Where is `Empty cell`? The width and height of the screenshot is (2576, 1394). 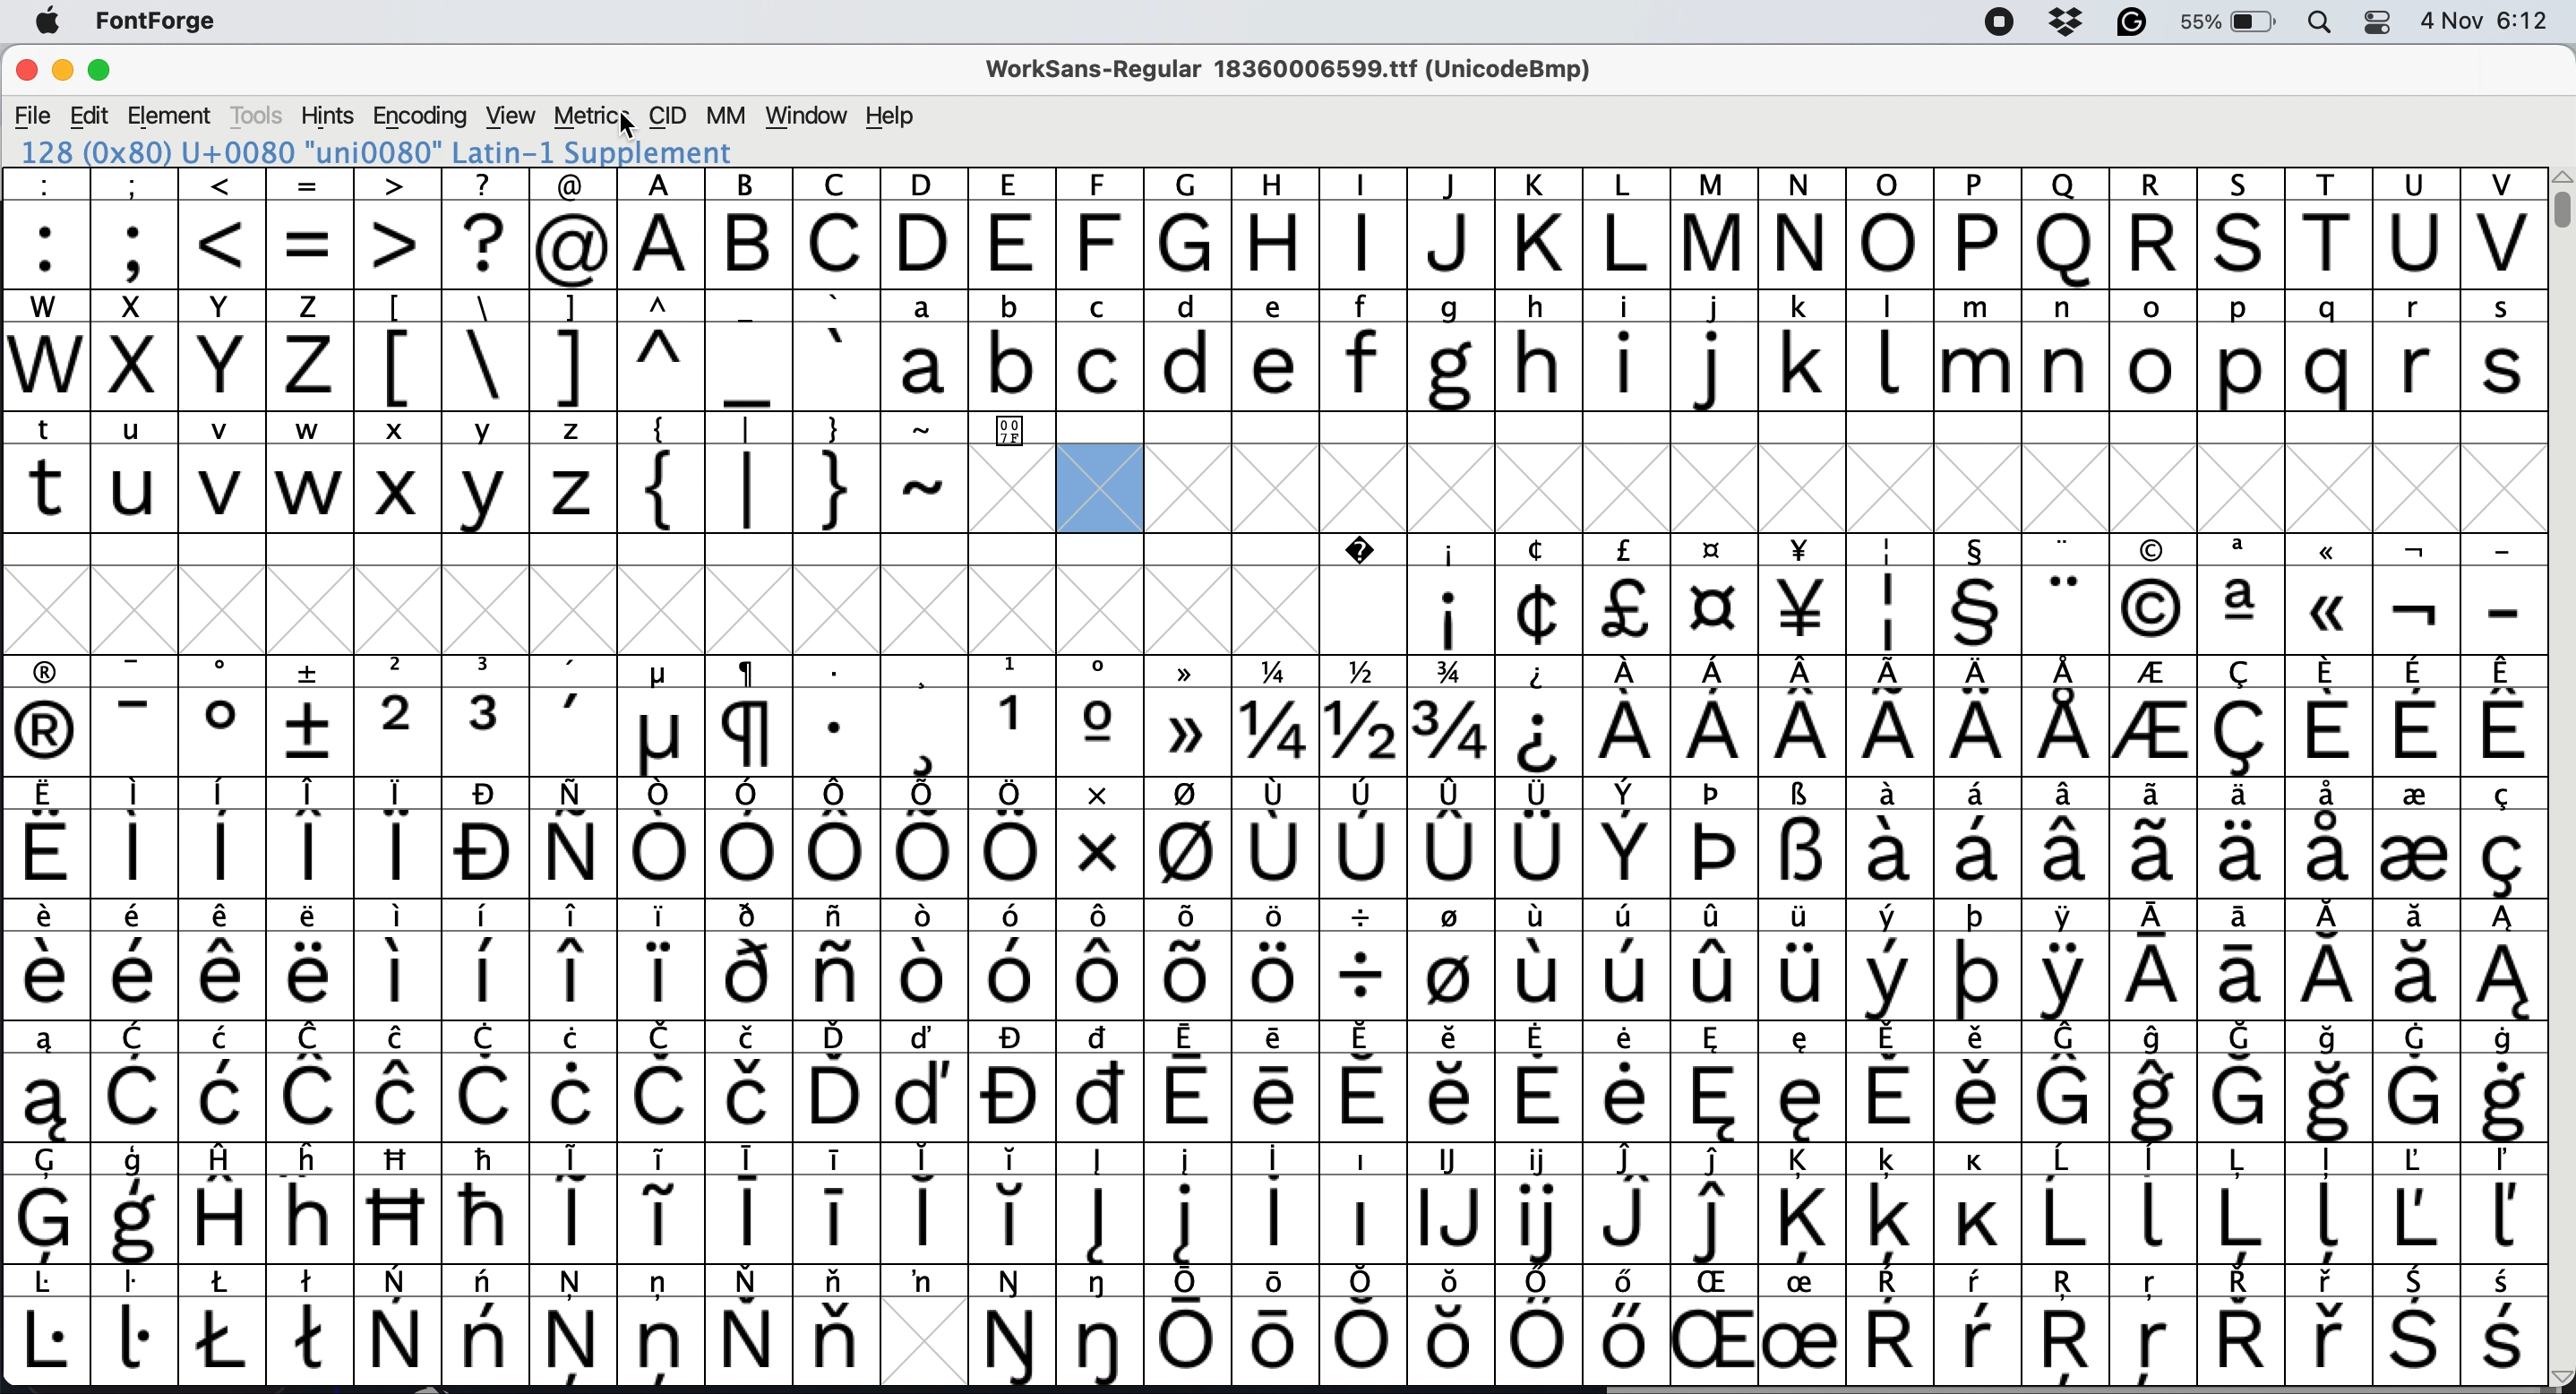
Empty cell is located at coordinates (1367, 607).